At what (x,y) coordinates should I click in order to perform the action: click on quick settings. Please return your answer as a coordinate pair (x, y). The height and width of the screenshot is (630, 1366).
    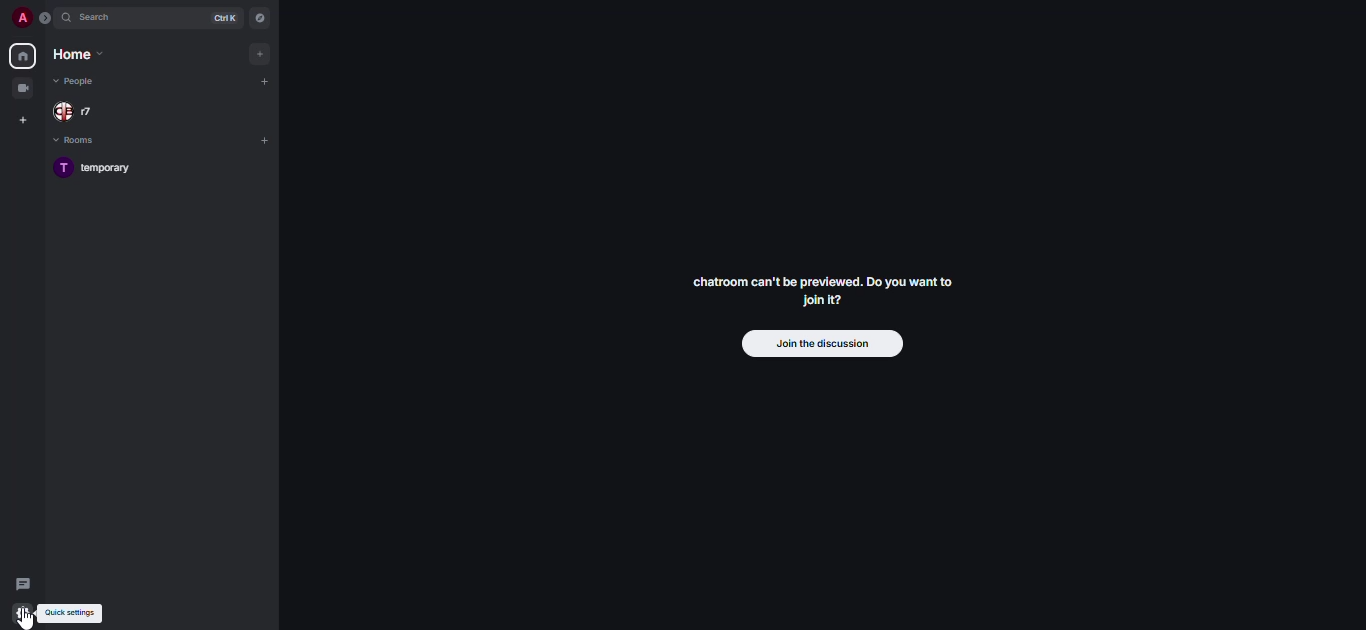
    Looking at the image, I should click on (23, 612).